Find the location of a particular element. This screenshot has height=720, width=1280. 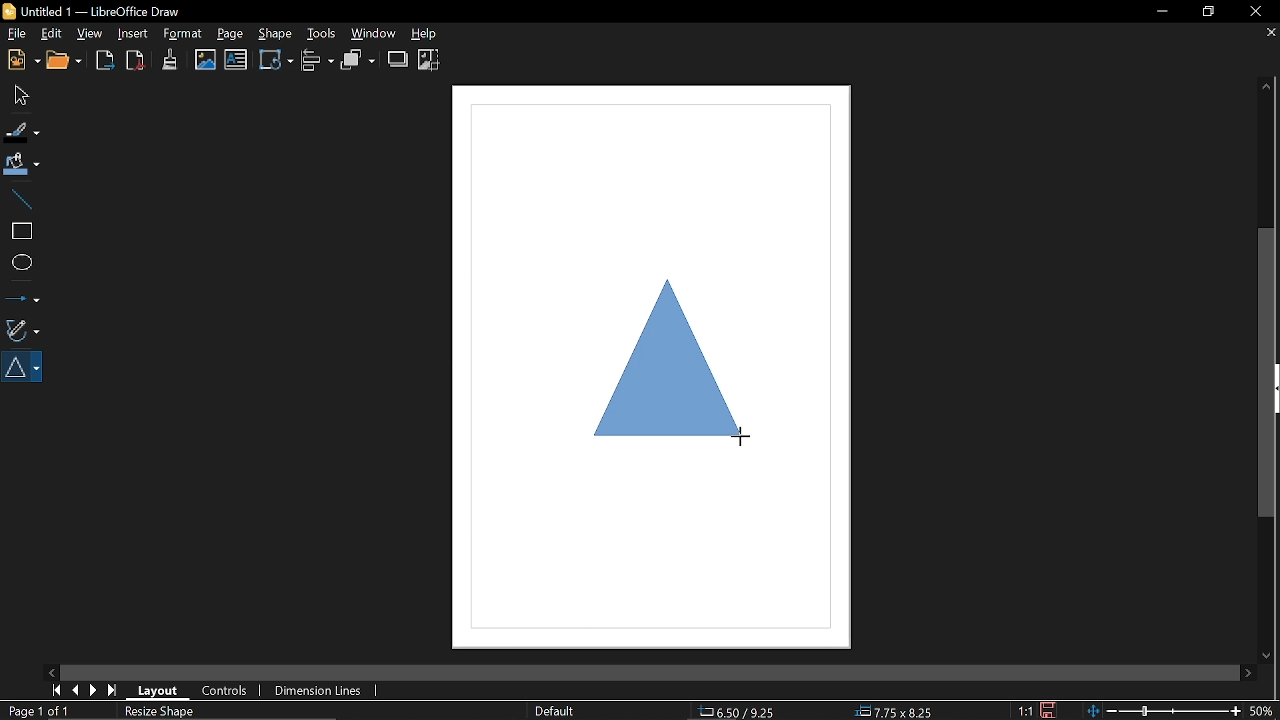

Curves and polygons is located at coordinates (21, 328).